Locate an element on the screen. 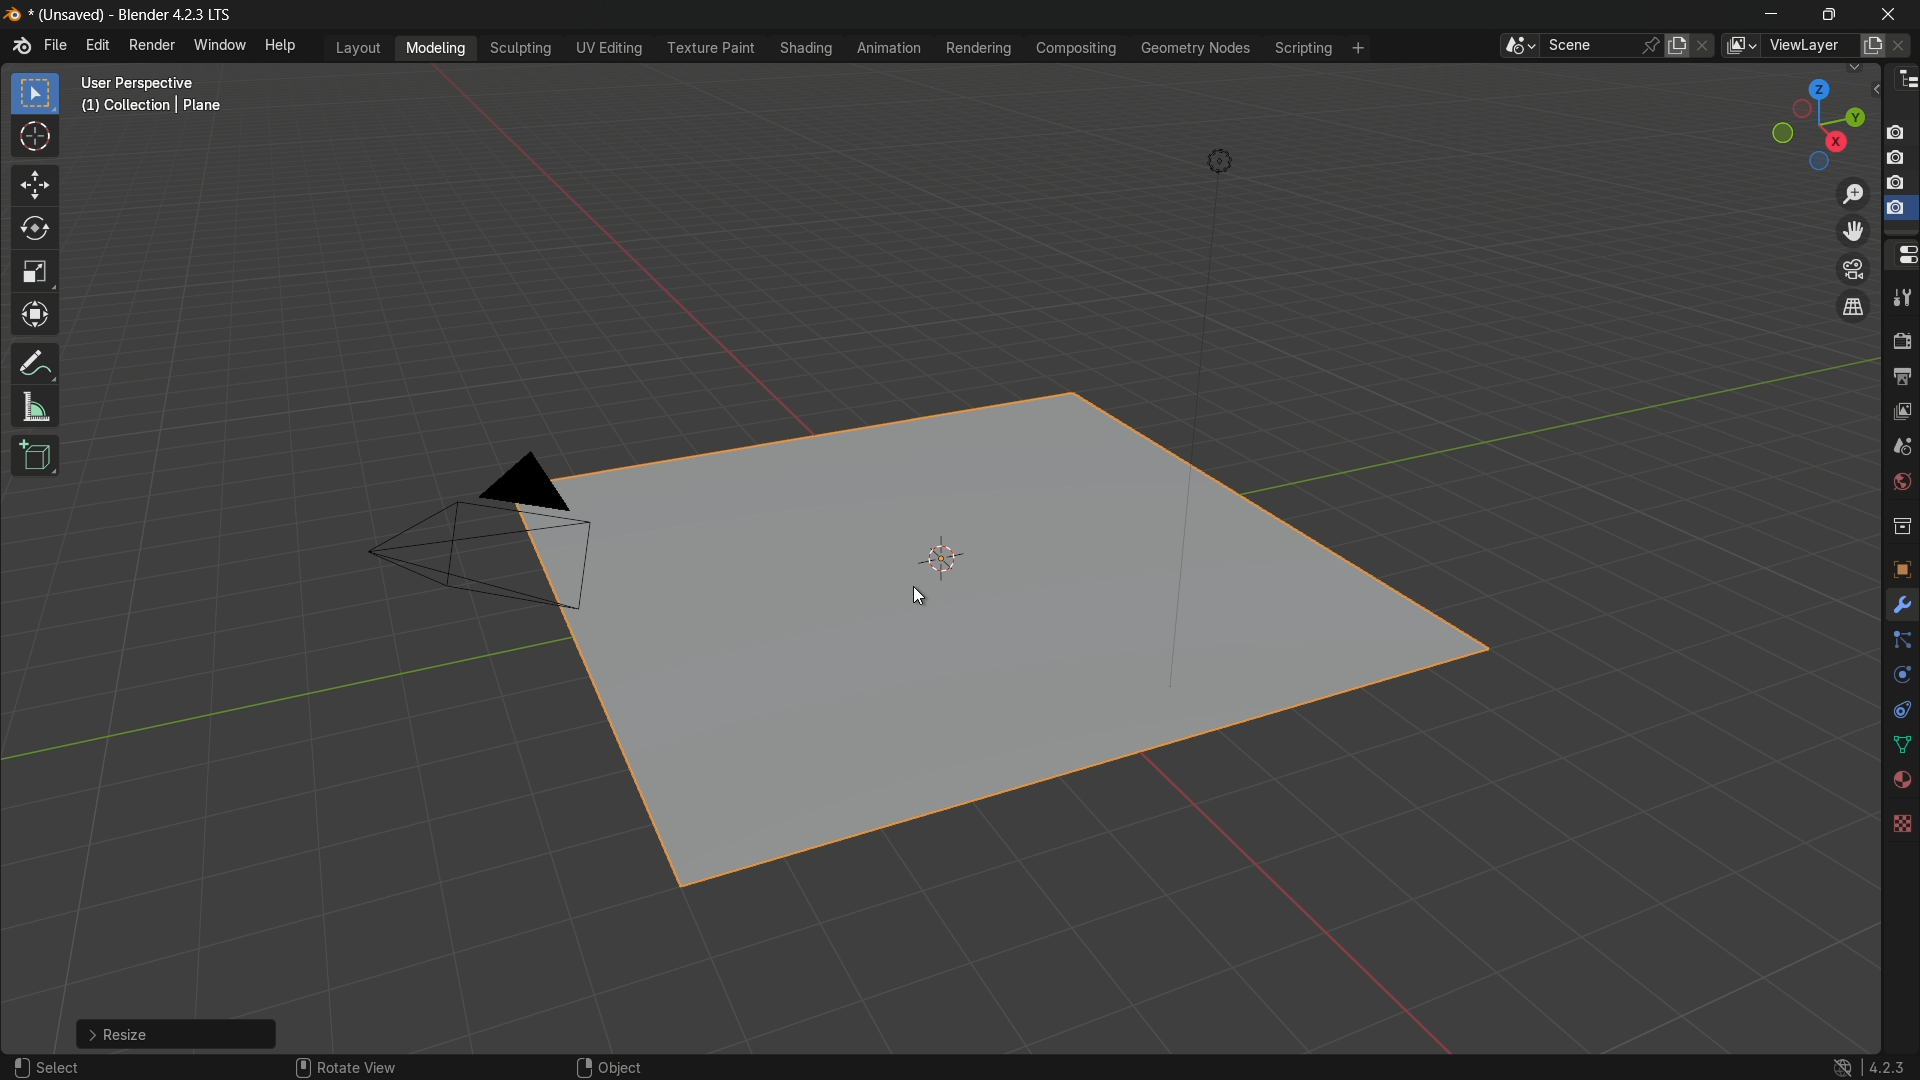  add cube is located at coordinates (37, 459).